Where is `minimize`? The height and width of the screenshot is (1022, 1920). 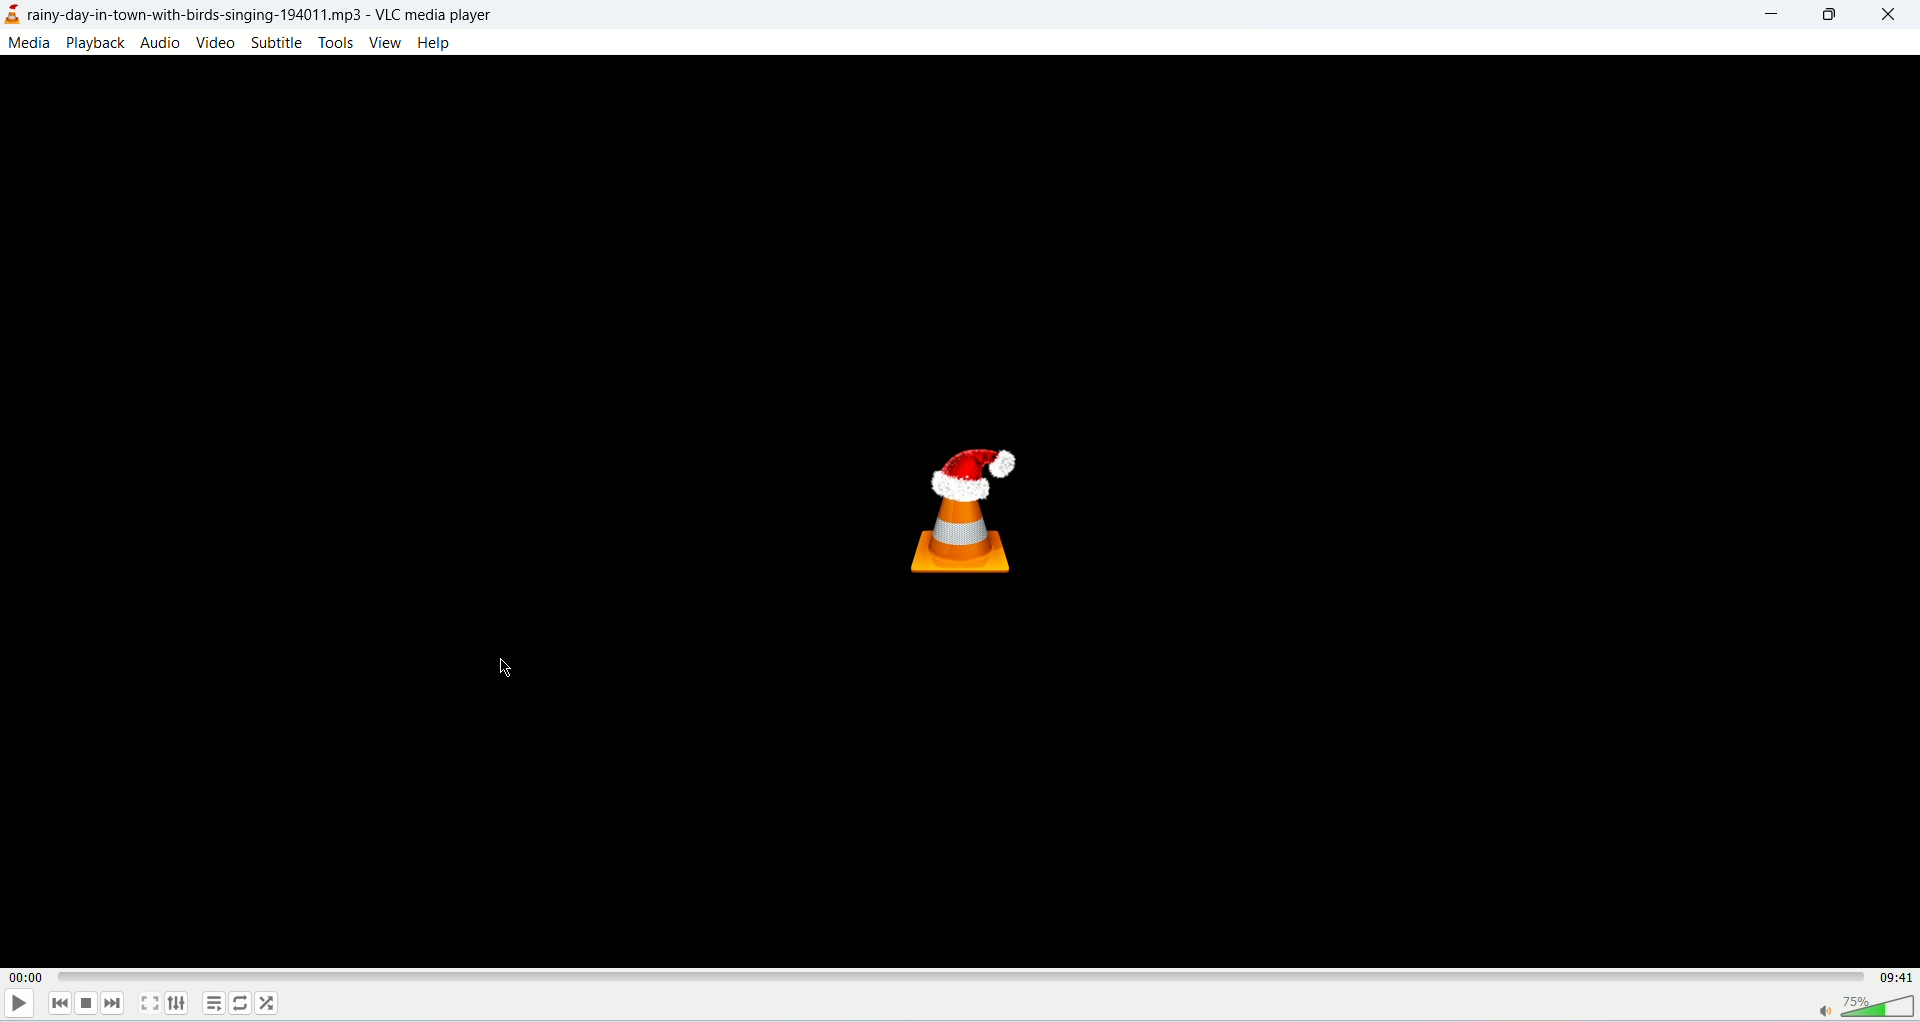
minimize is located at coordinates (1772, 12).